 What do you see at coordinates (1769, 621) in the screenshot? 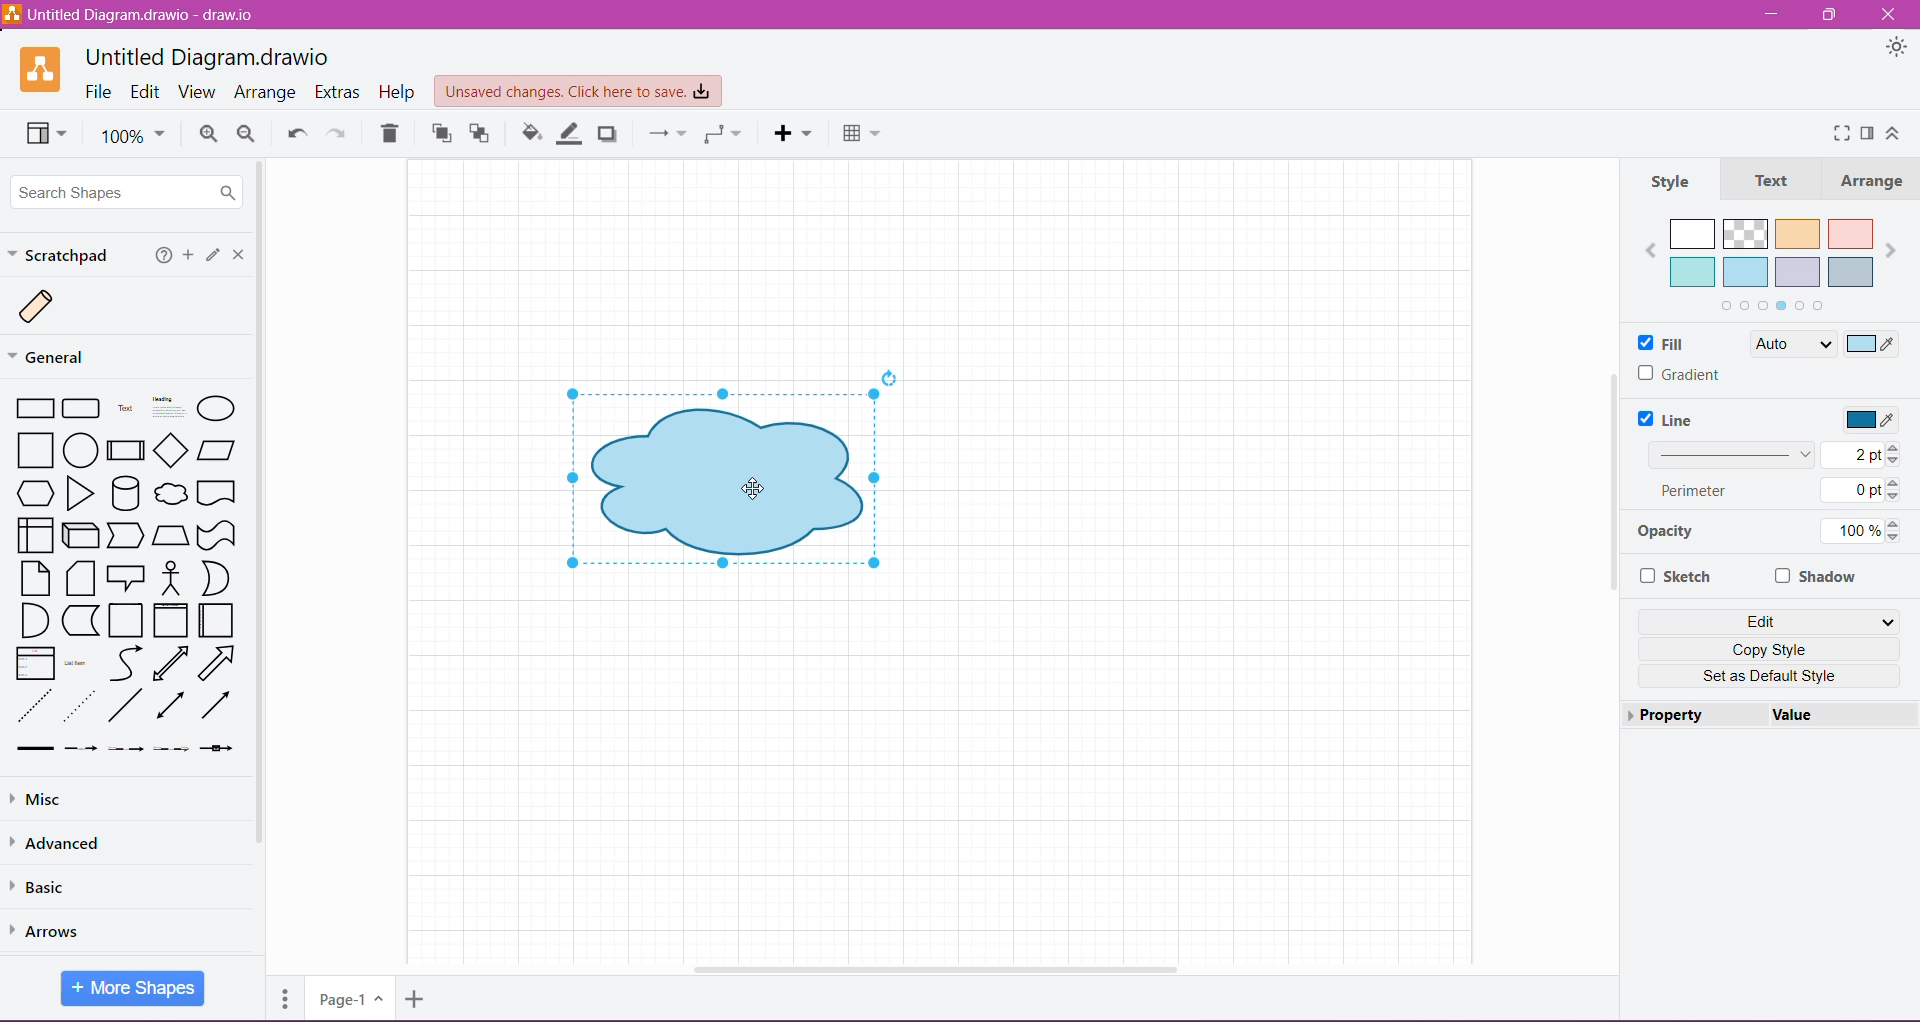
I see `Edit` at bounding box center [1769, 621].